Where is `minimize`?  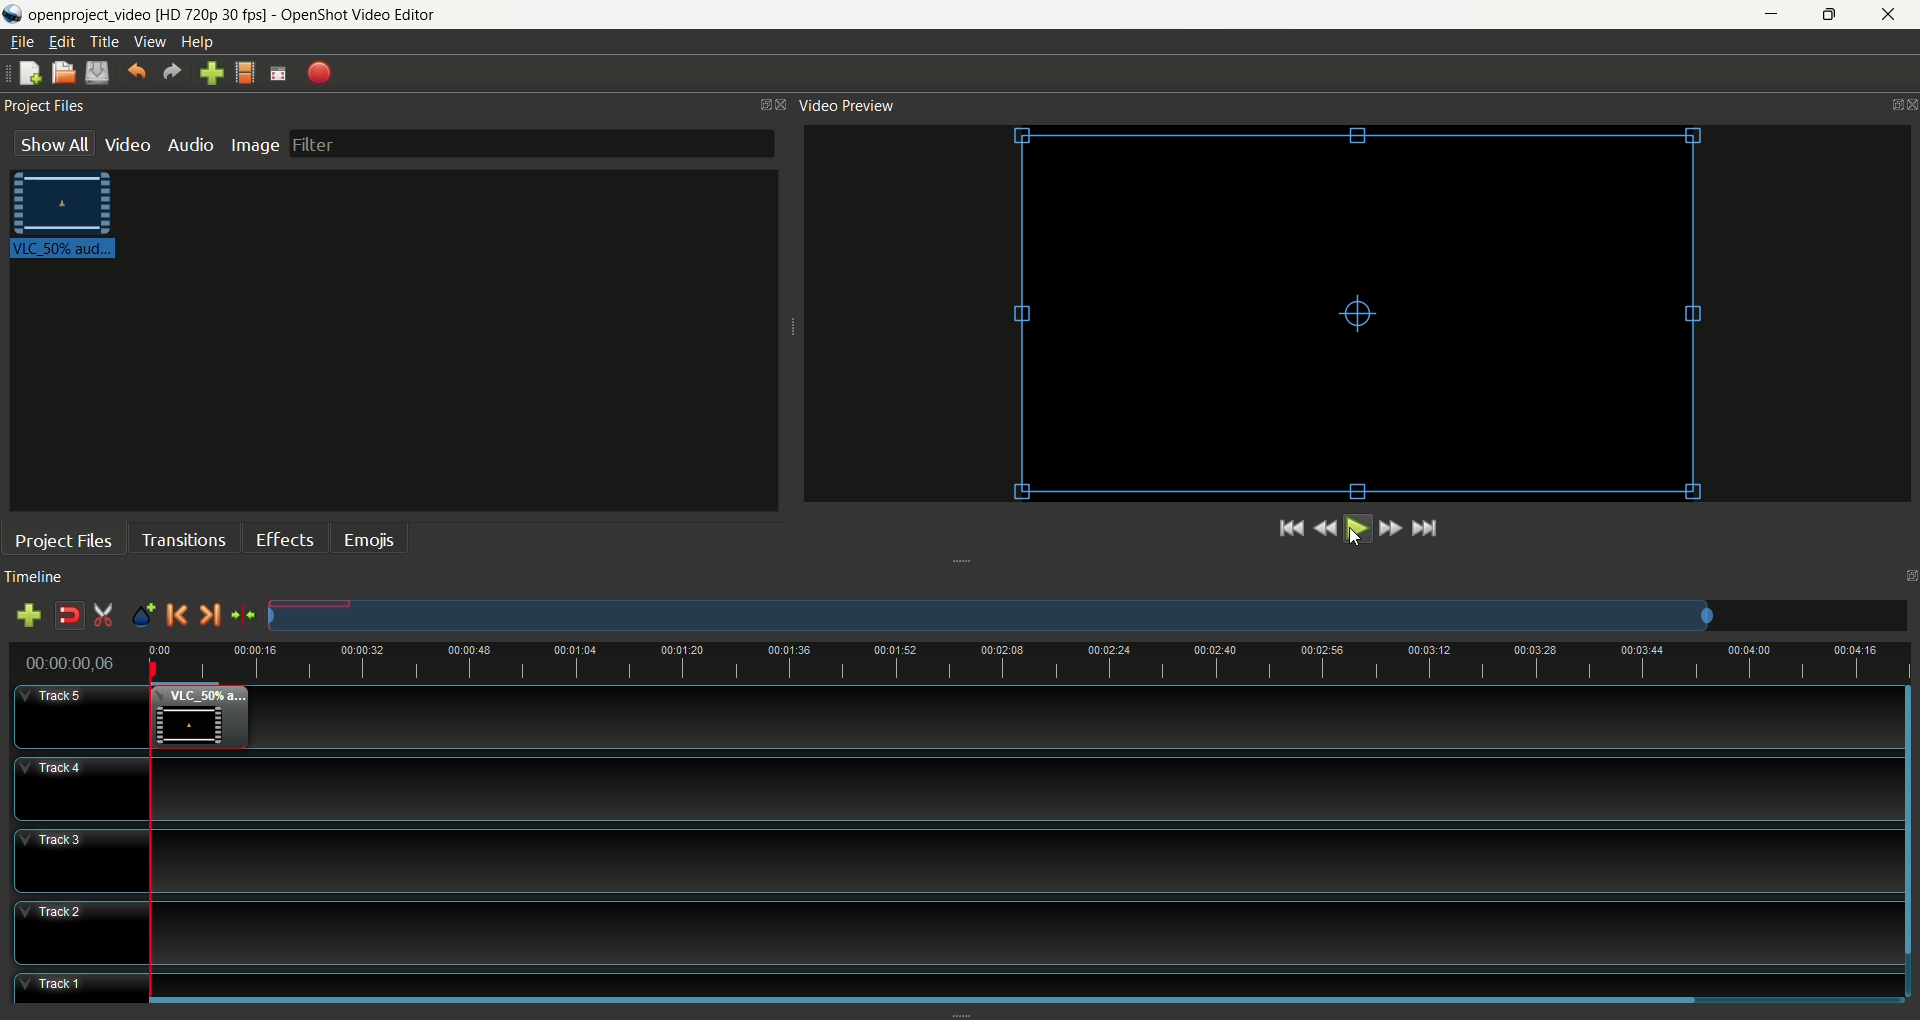 minimize is located at coordinates (1768, 15).